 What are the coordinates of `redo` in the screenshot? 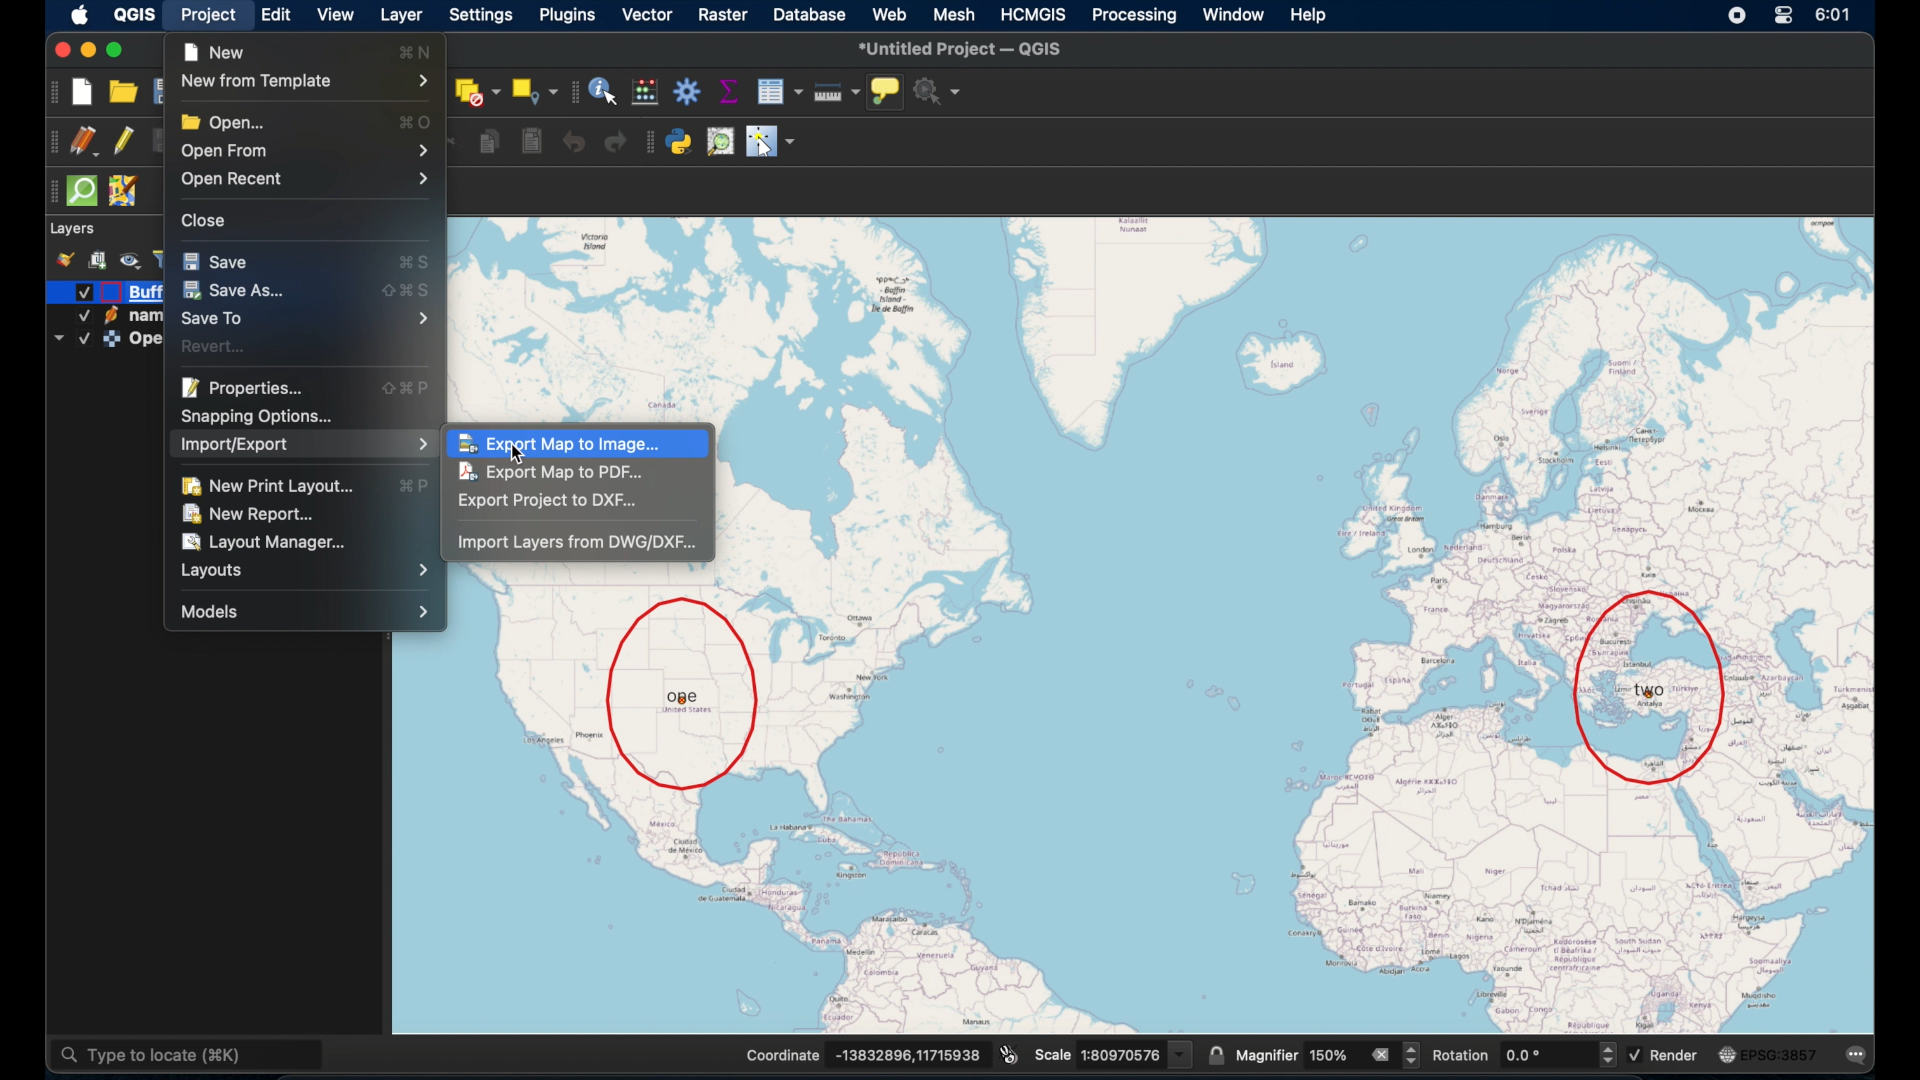 It's located at (615, 142).